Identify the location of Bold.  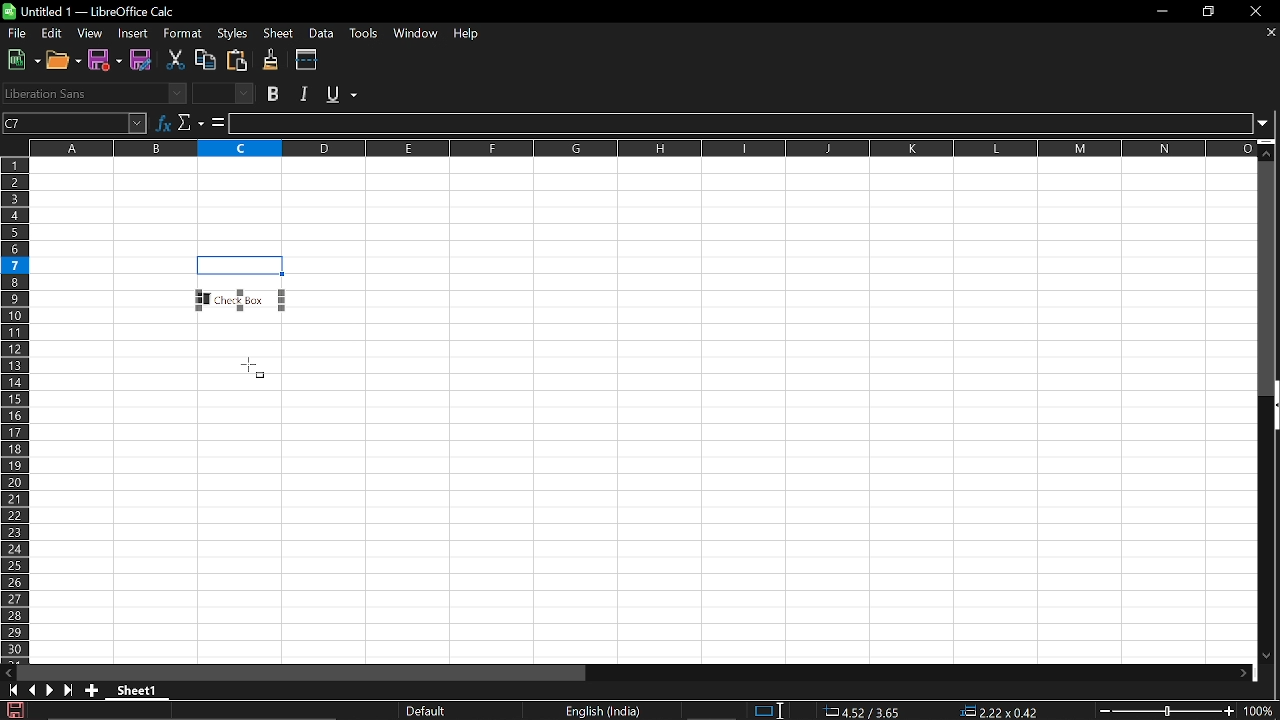
(274, 94).